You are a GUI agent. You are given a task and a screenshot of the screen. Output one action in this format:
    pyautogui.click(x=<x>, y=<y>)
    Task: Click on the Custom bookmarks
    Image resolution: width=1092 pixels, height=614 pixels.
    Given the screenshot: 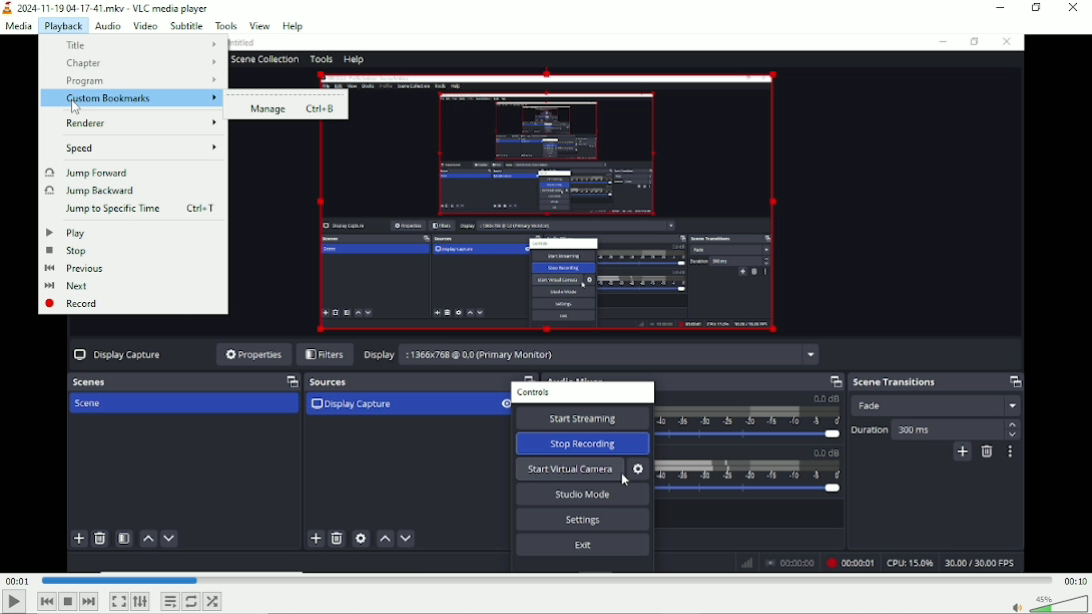 What is the action you would take?
    pyautogui.click(x=130, y=99)
    